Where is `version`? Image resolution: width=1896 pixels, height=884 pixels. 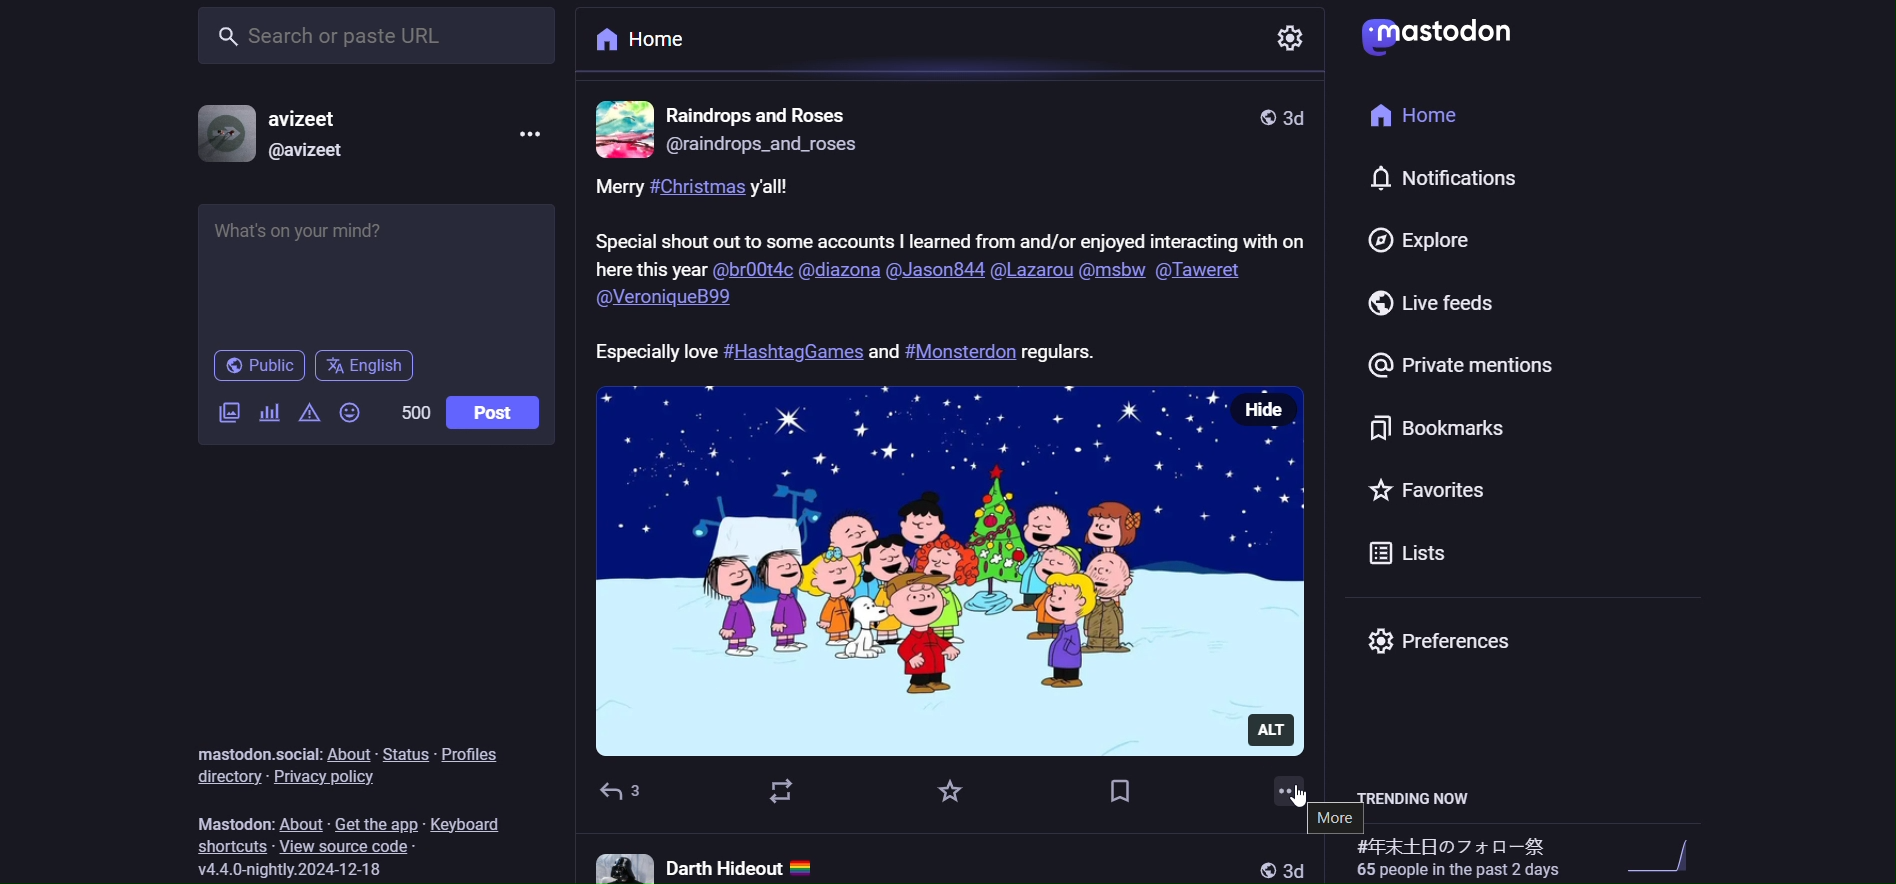
version is located at coordinates (297, 869).